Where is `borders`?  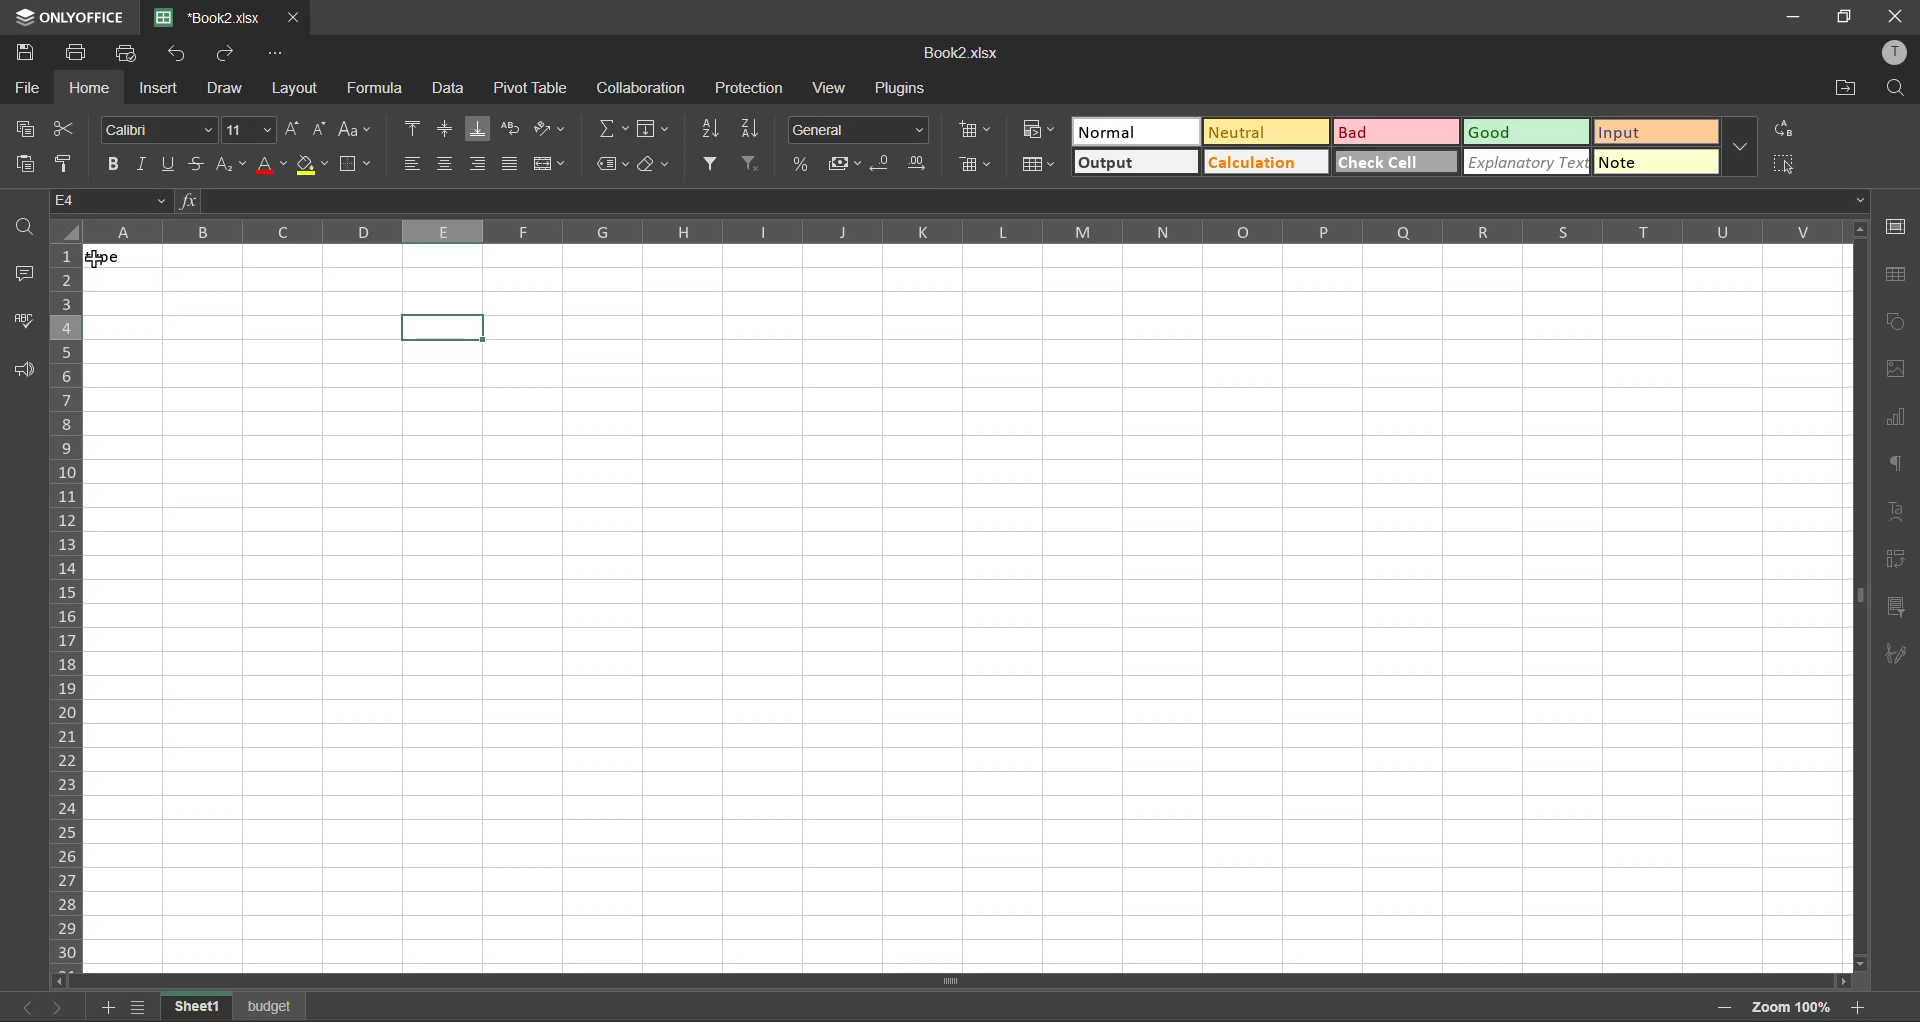
borders is located at coordinates (354, 164).